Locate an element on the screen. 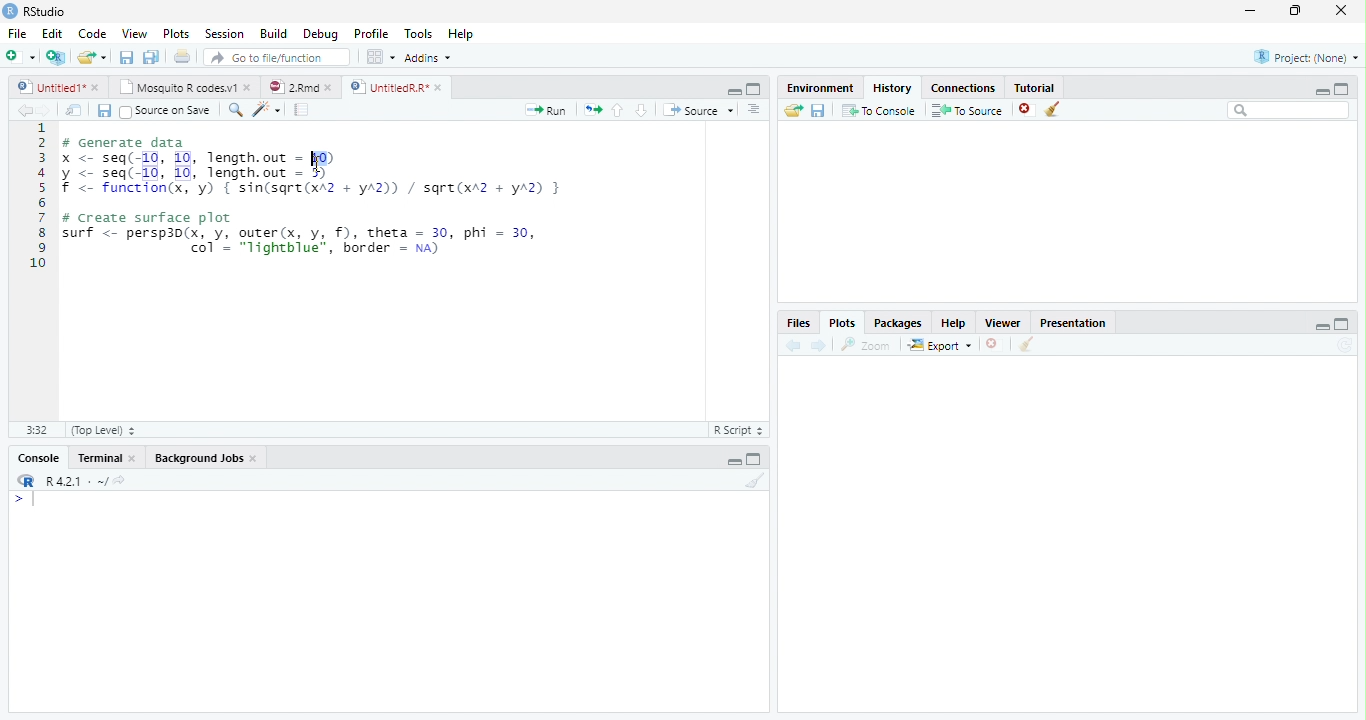 The width and height of the screenshot is (1366, 720). Console is located at coordinates (39, 458).